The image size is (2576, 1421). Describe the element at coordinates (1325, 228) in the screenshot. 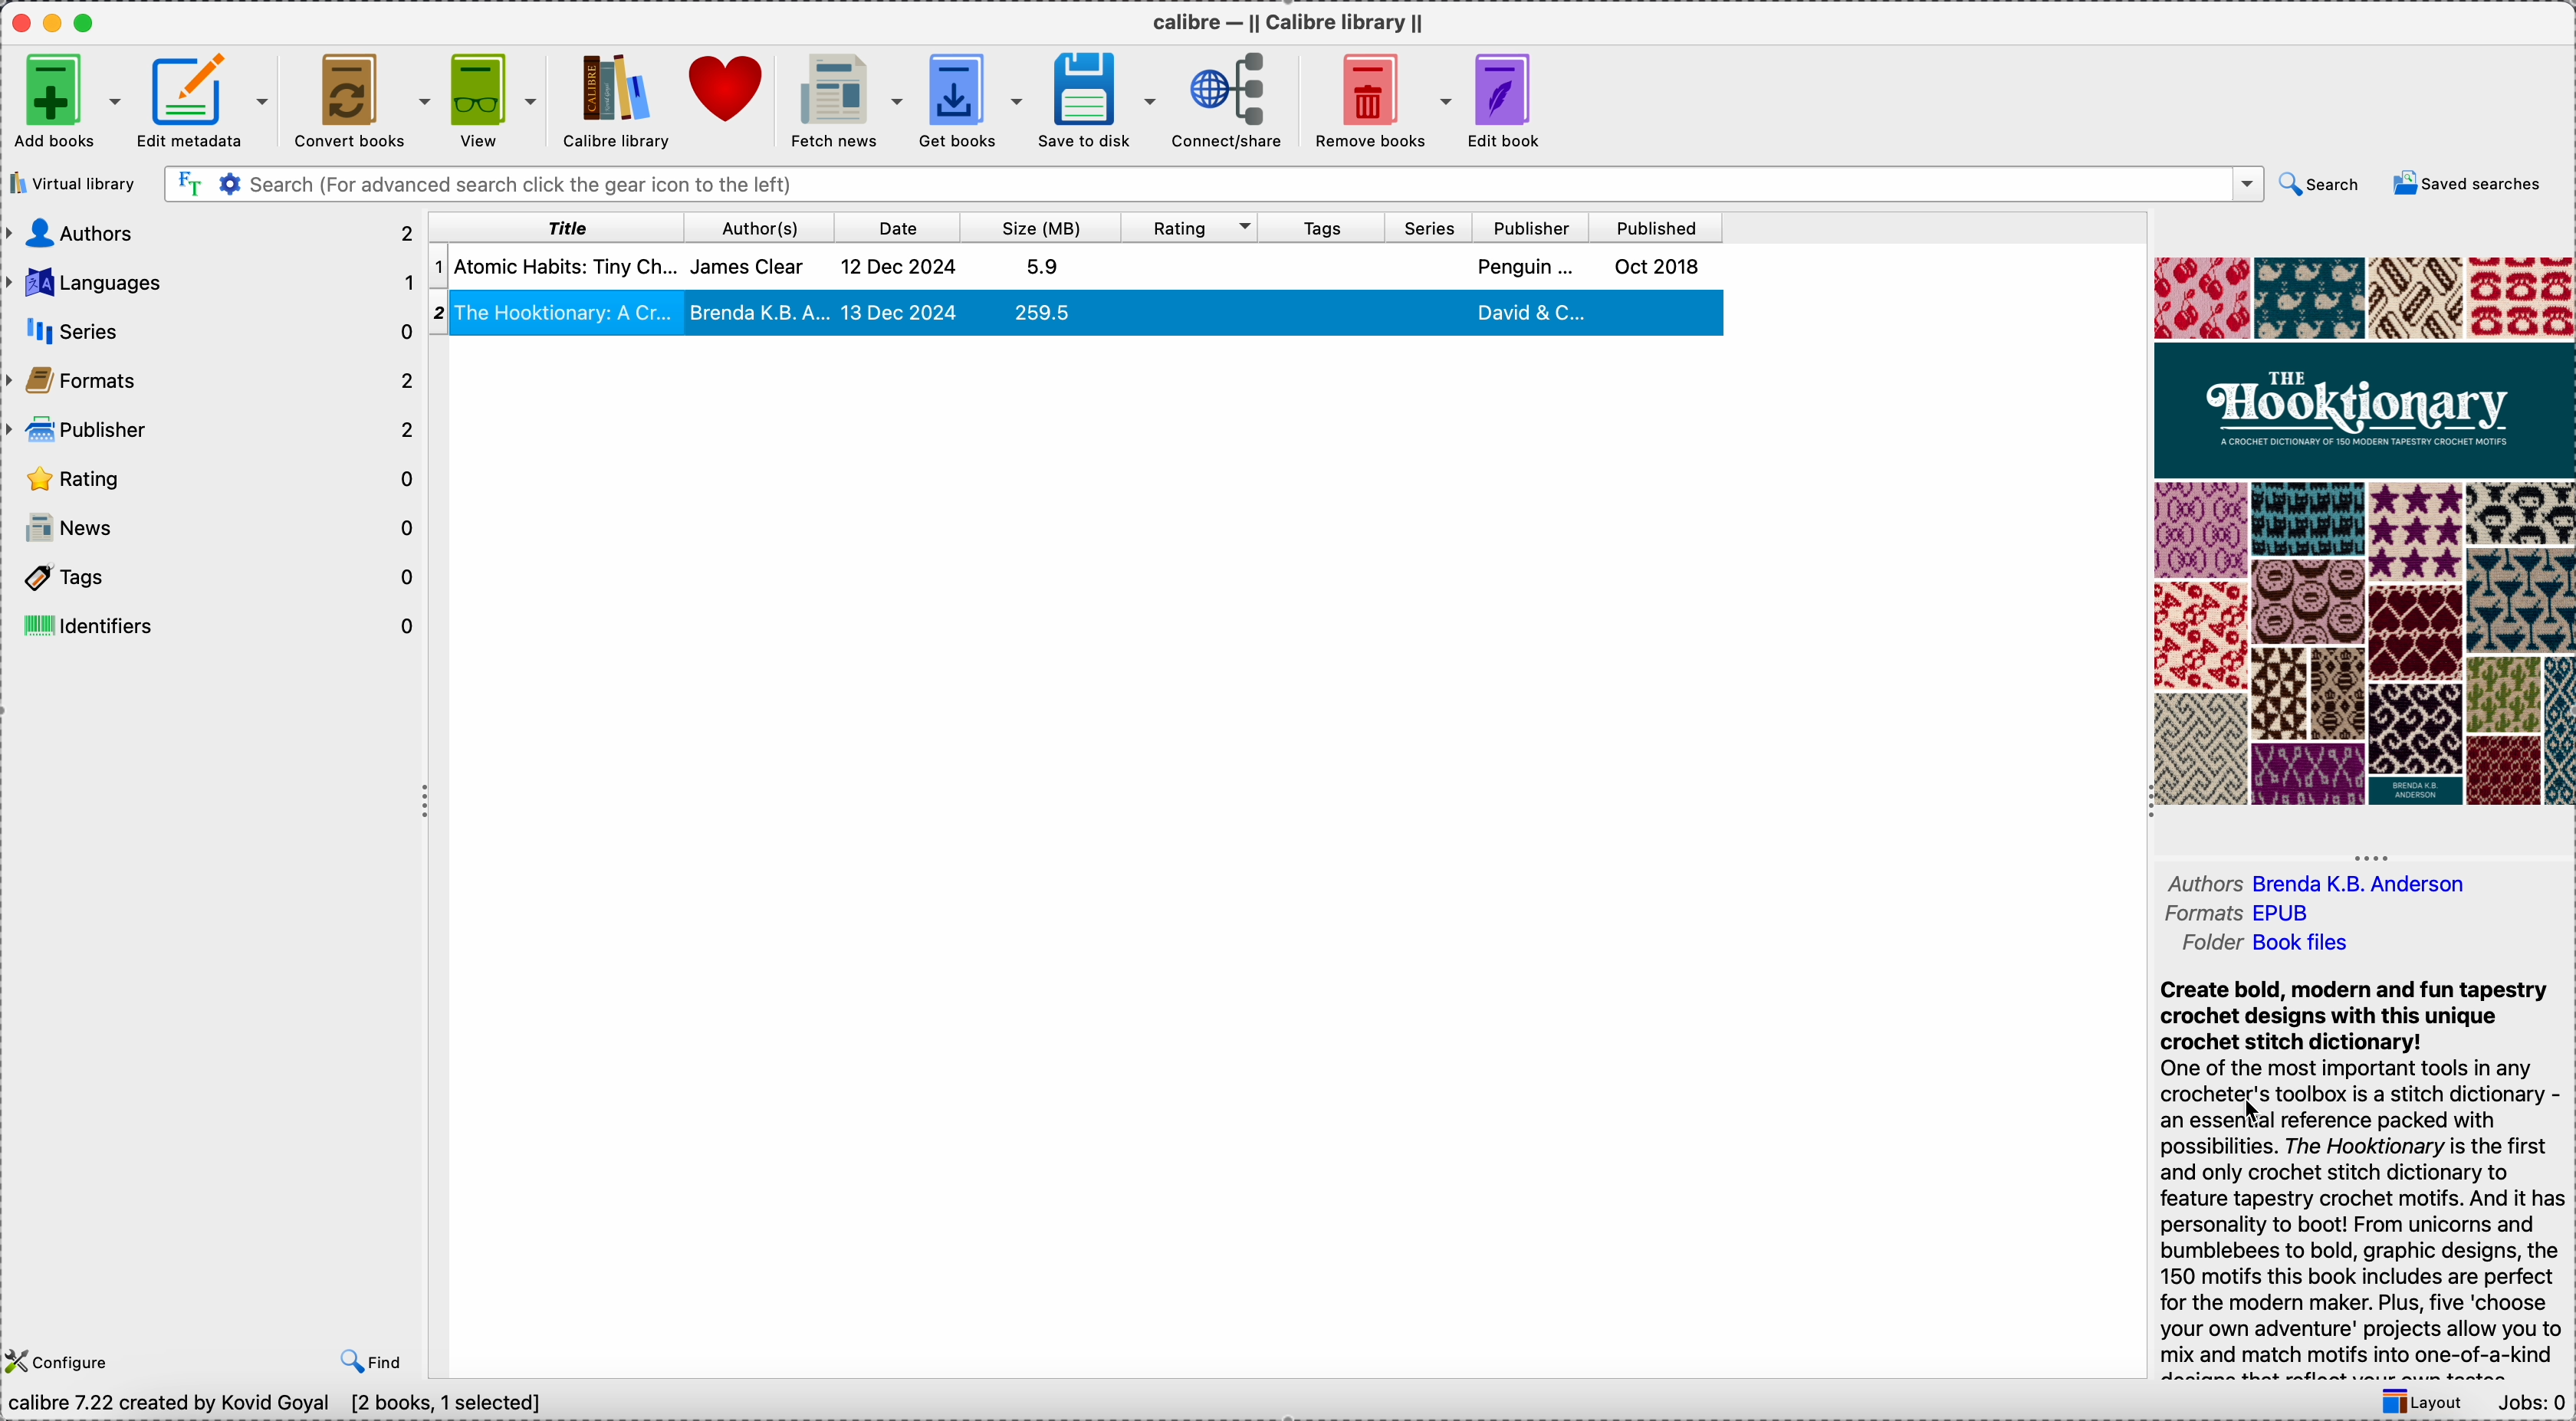

I see `tags` at that location.